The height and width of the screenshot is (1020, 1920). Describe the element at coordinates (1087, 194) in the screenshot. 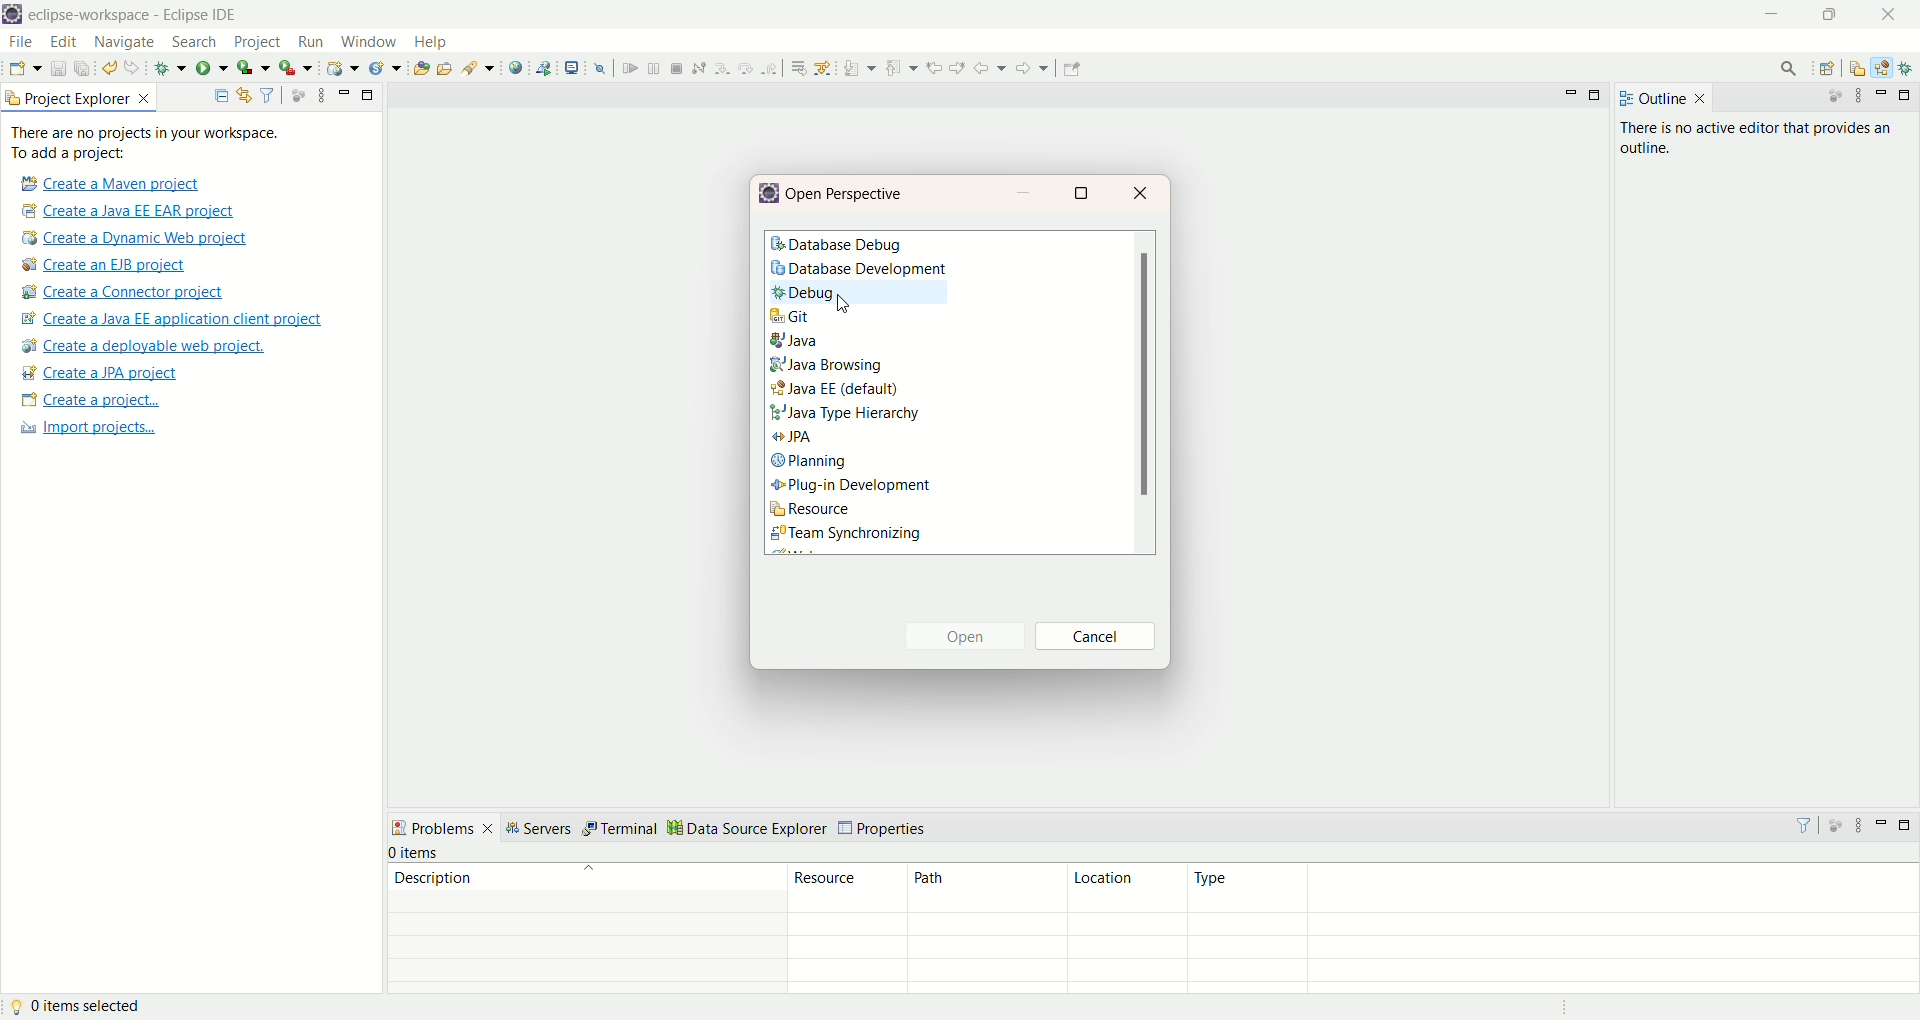

I see `maximize` at that location.